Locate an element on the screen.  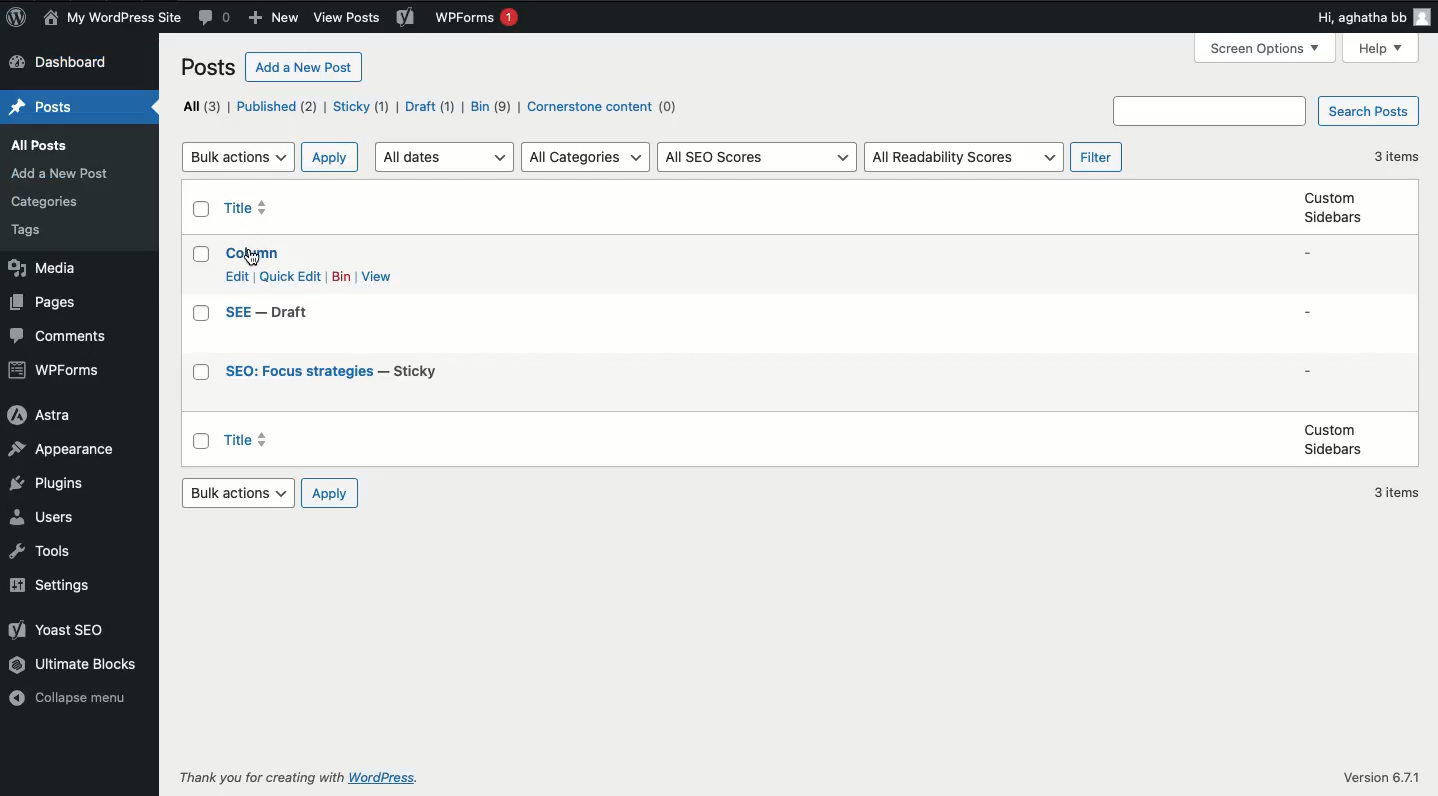
Custom sidebars is located at coordinates (1331, 440).